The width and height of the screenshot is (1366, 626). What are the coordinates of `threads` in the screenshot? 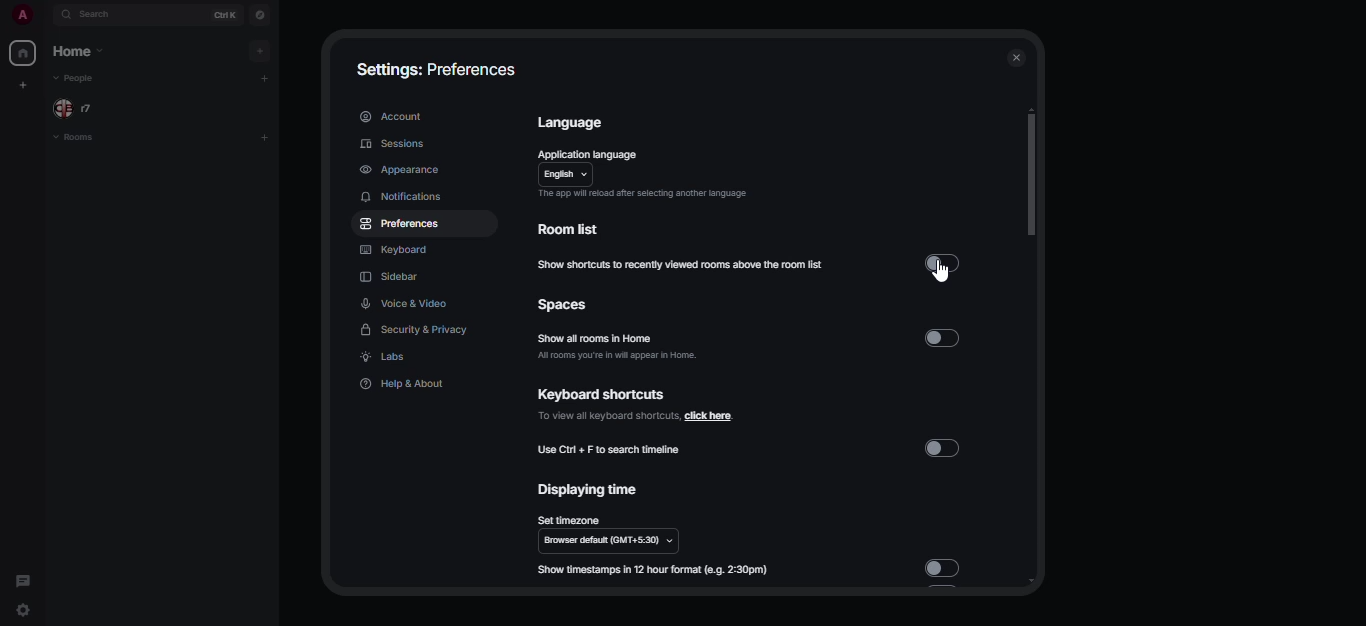 It's located at (29, 578).